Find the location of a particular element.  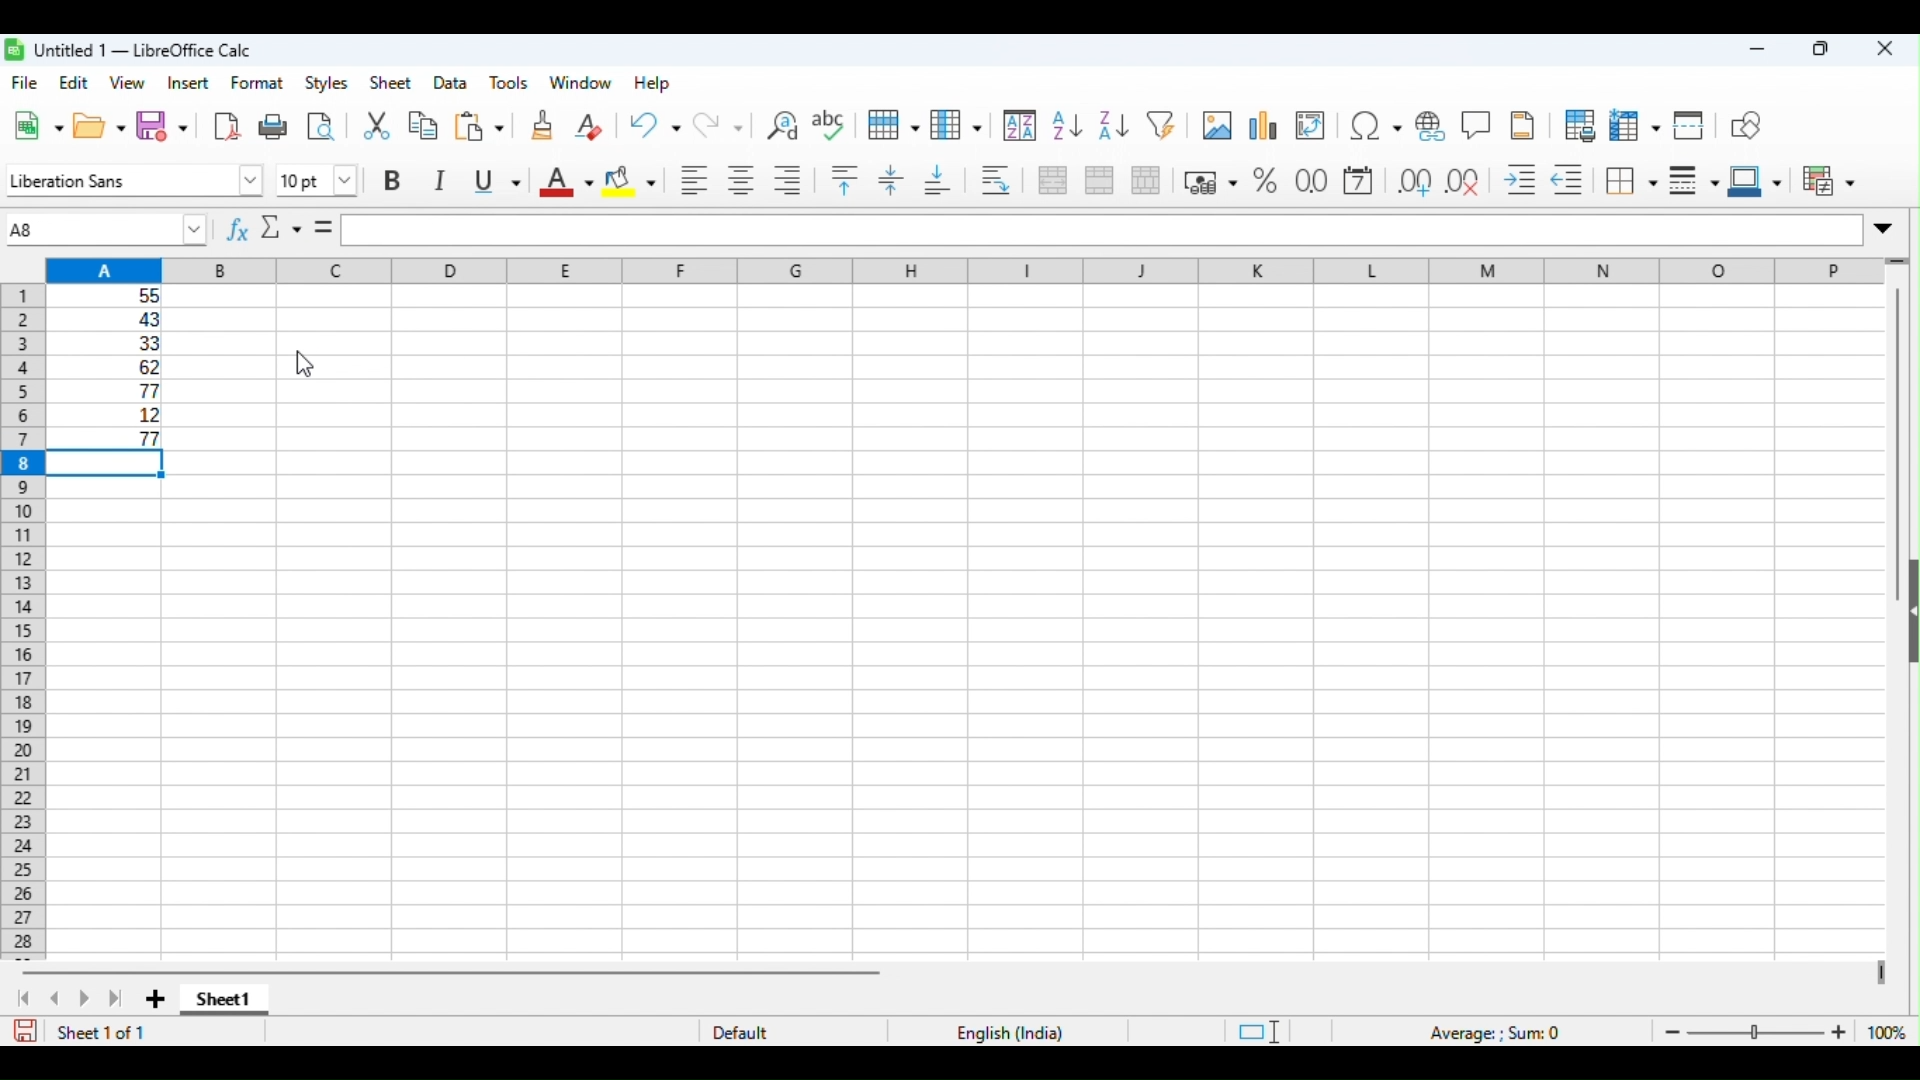

border color is located at coordinates (1754, 180).